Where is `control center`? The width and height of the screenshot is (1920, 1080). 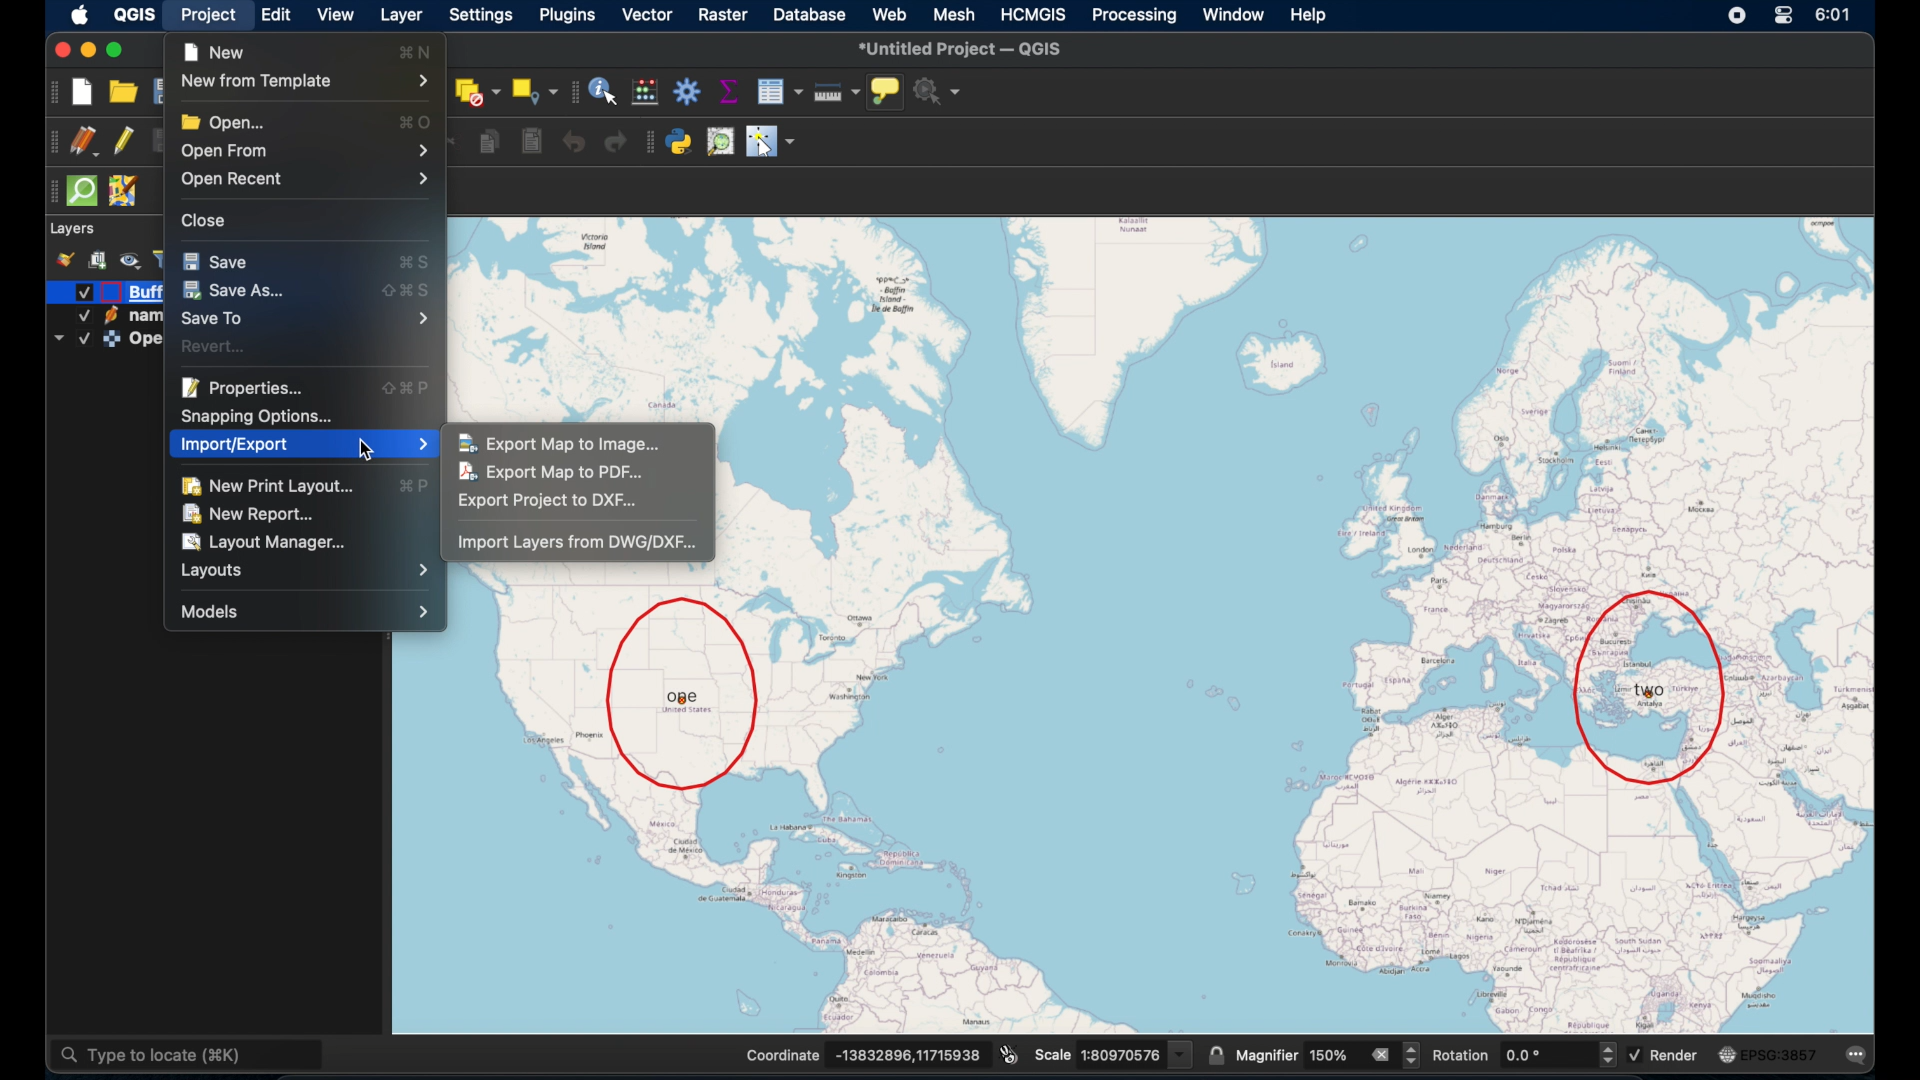 control center is located at coordinates (1784, 15).